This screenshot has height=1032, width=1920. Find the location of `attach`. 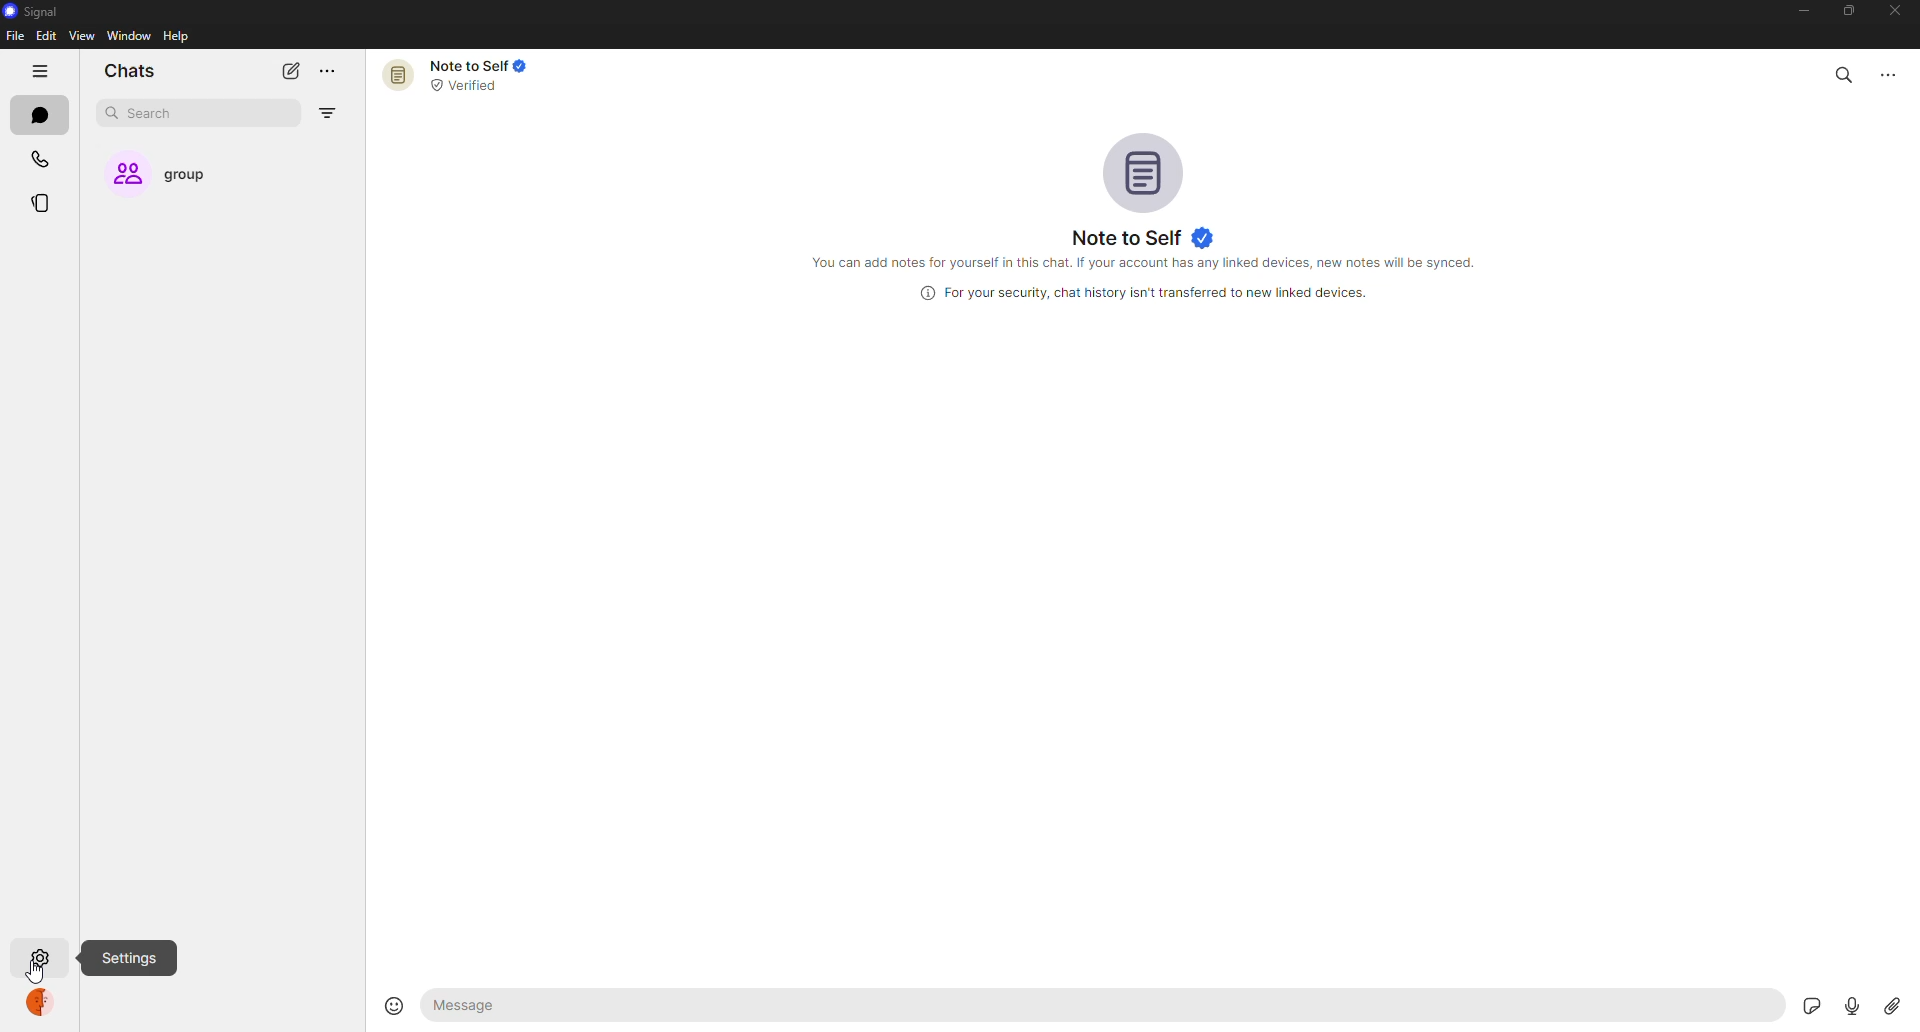

attach is located at coordinates (1890, 1005).